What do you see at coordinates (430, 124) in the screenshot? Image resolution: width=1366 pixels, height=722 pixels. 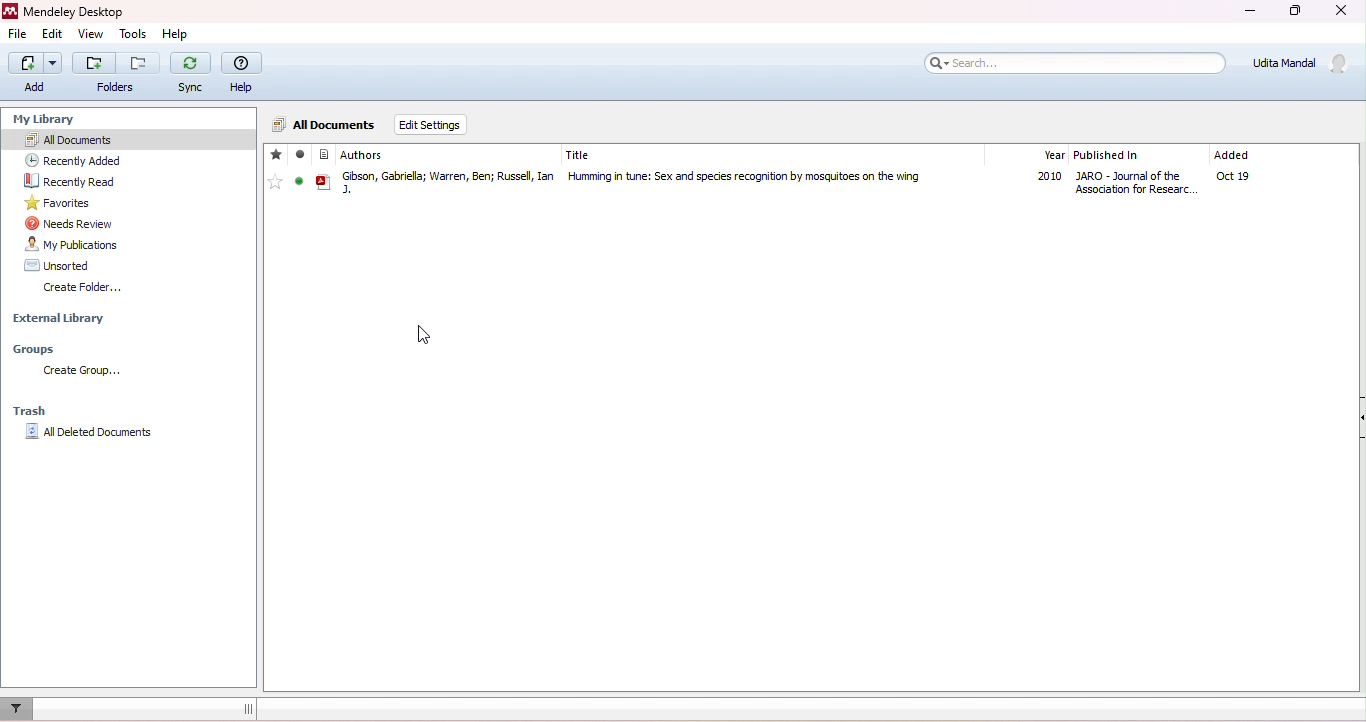 I see `edit settings` at bounding box center [430, 124].